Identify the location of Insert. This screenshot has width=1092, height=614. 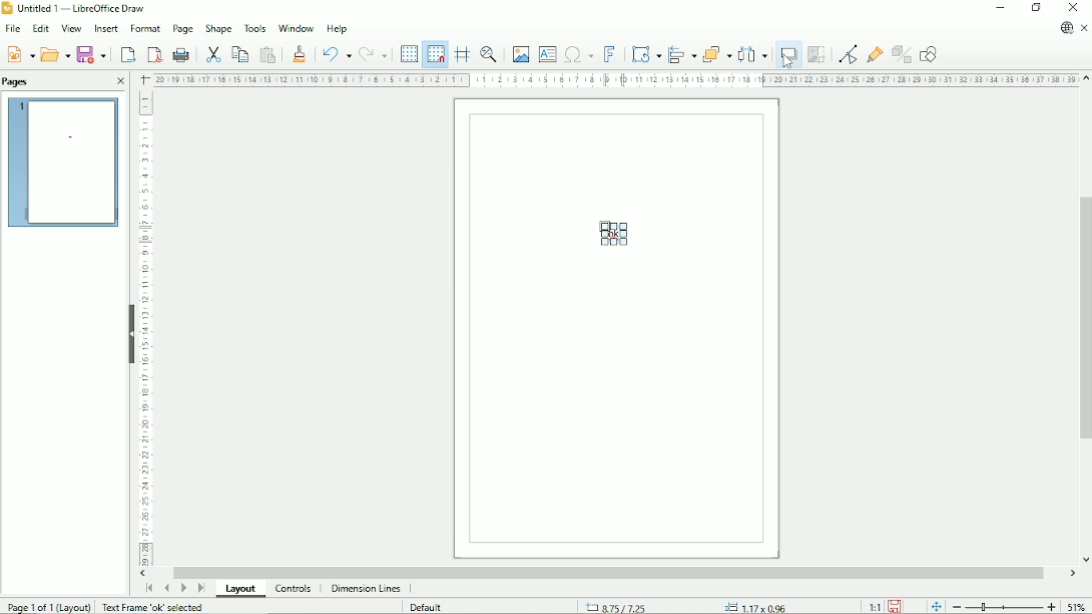
(105, 29).